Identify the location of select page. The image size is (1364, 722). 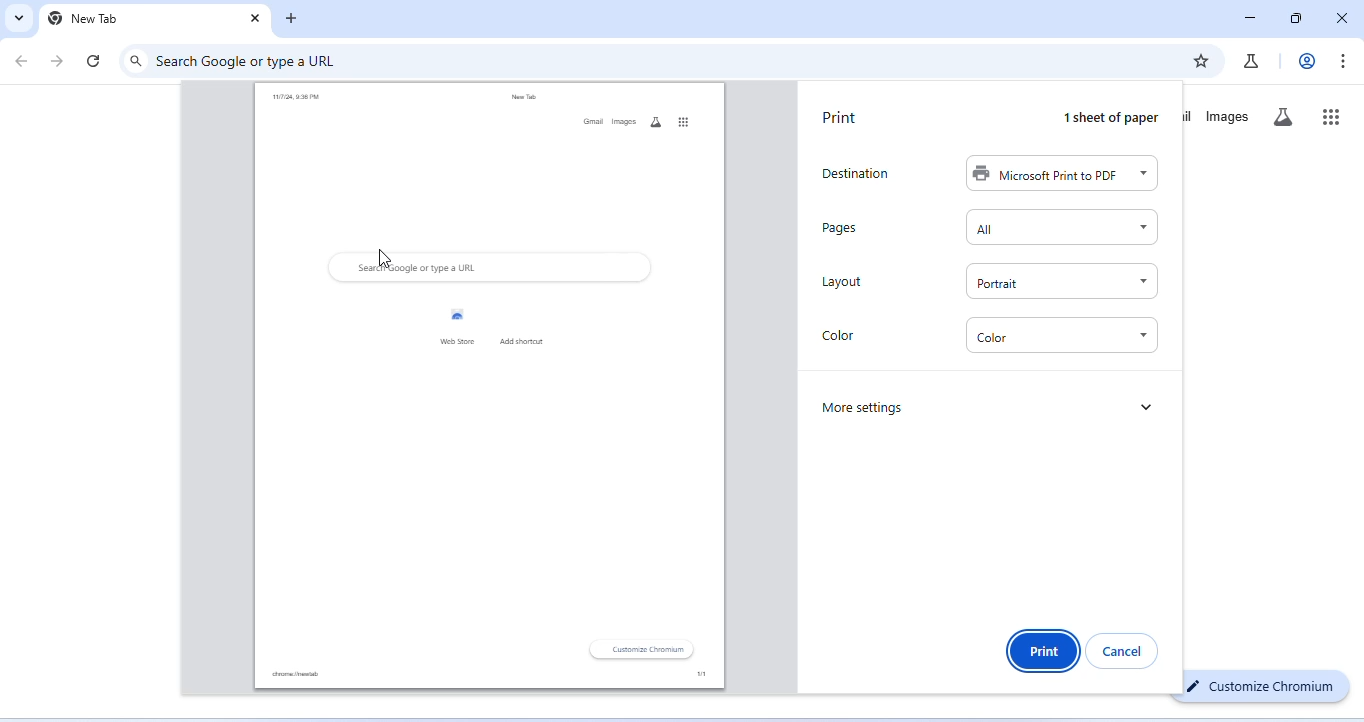
(1061, 227).